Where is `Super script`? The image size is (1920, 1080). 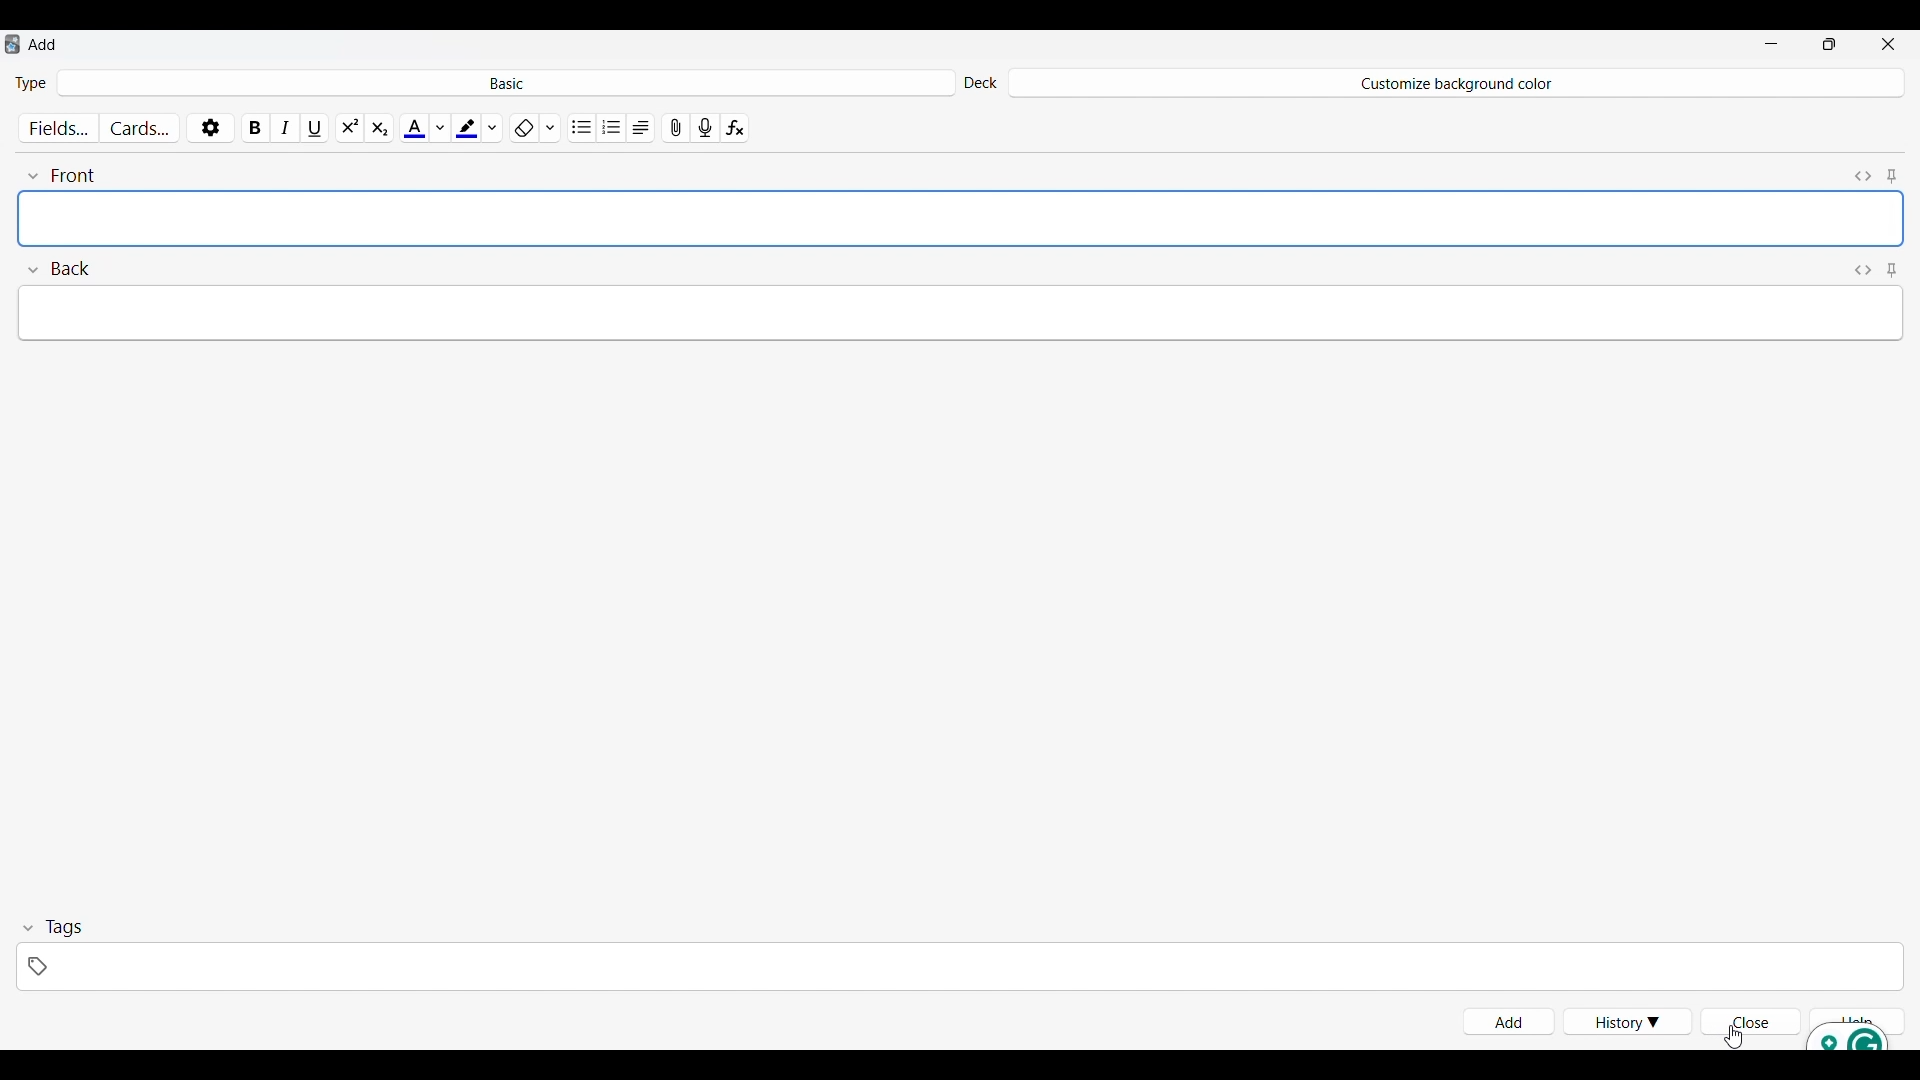
Super script is located at coordinates (350, 125).